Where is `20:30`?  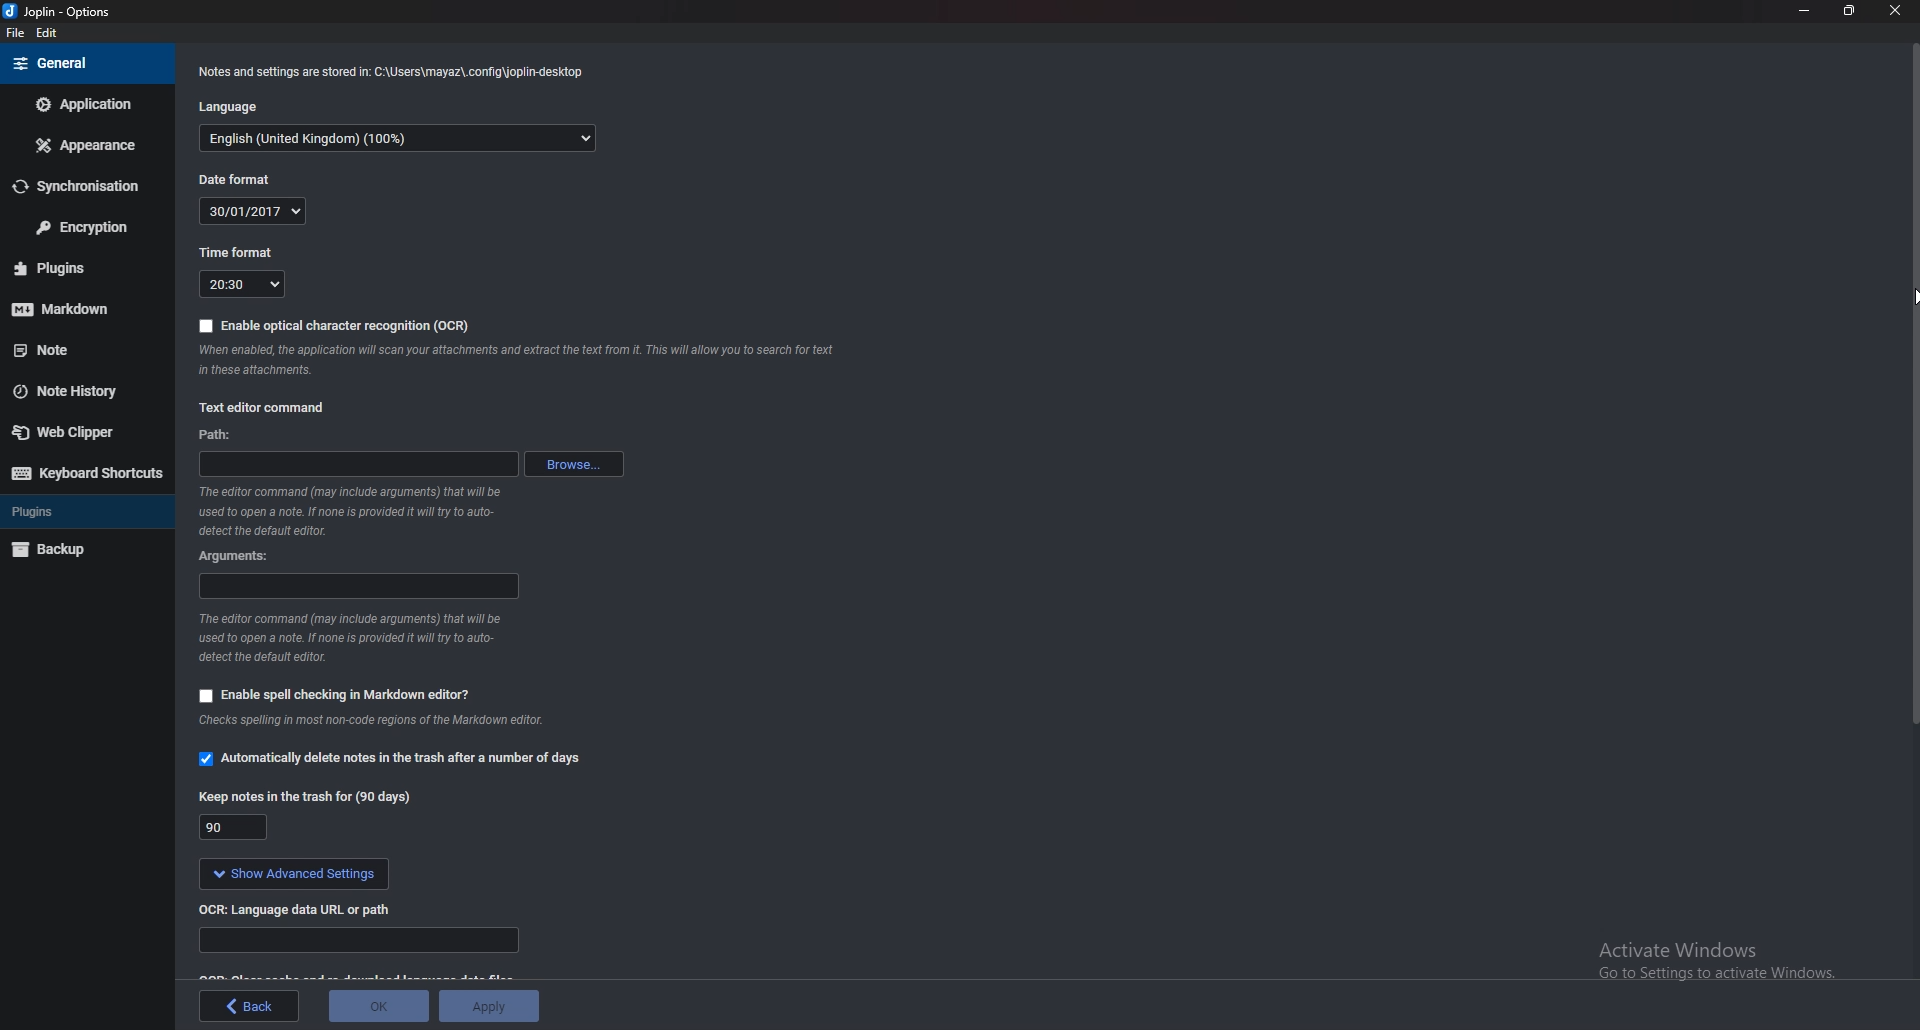
20:30 is located at coordinates (242, 283).